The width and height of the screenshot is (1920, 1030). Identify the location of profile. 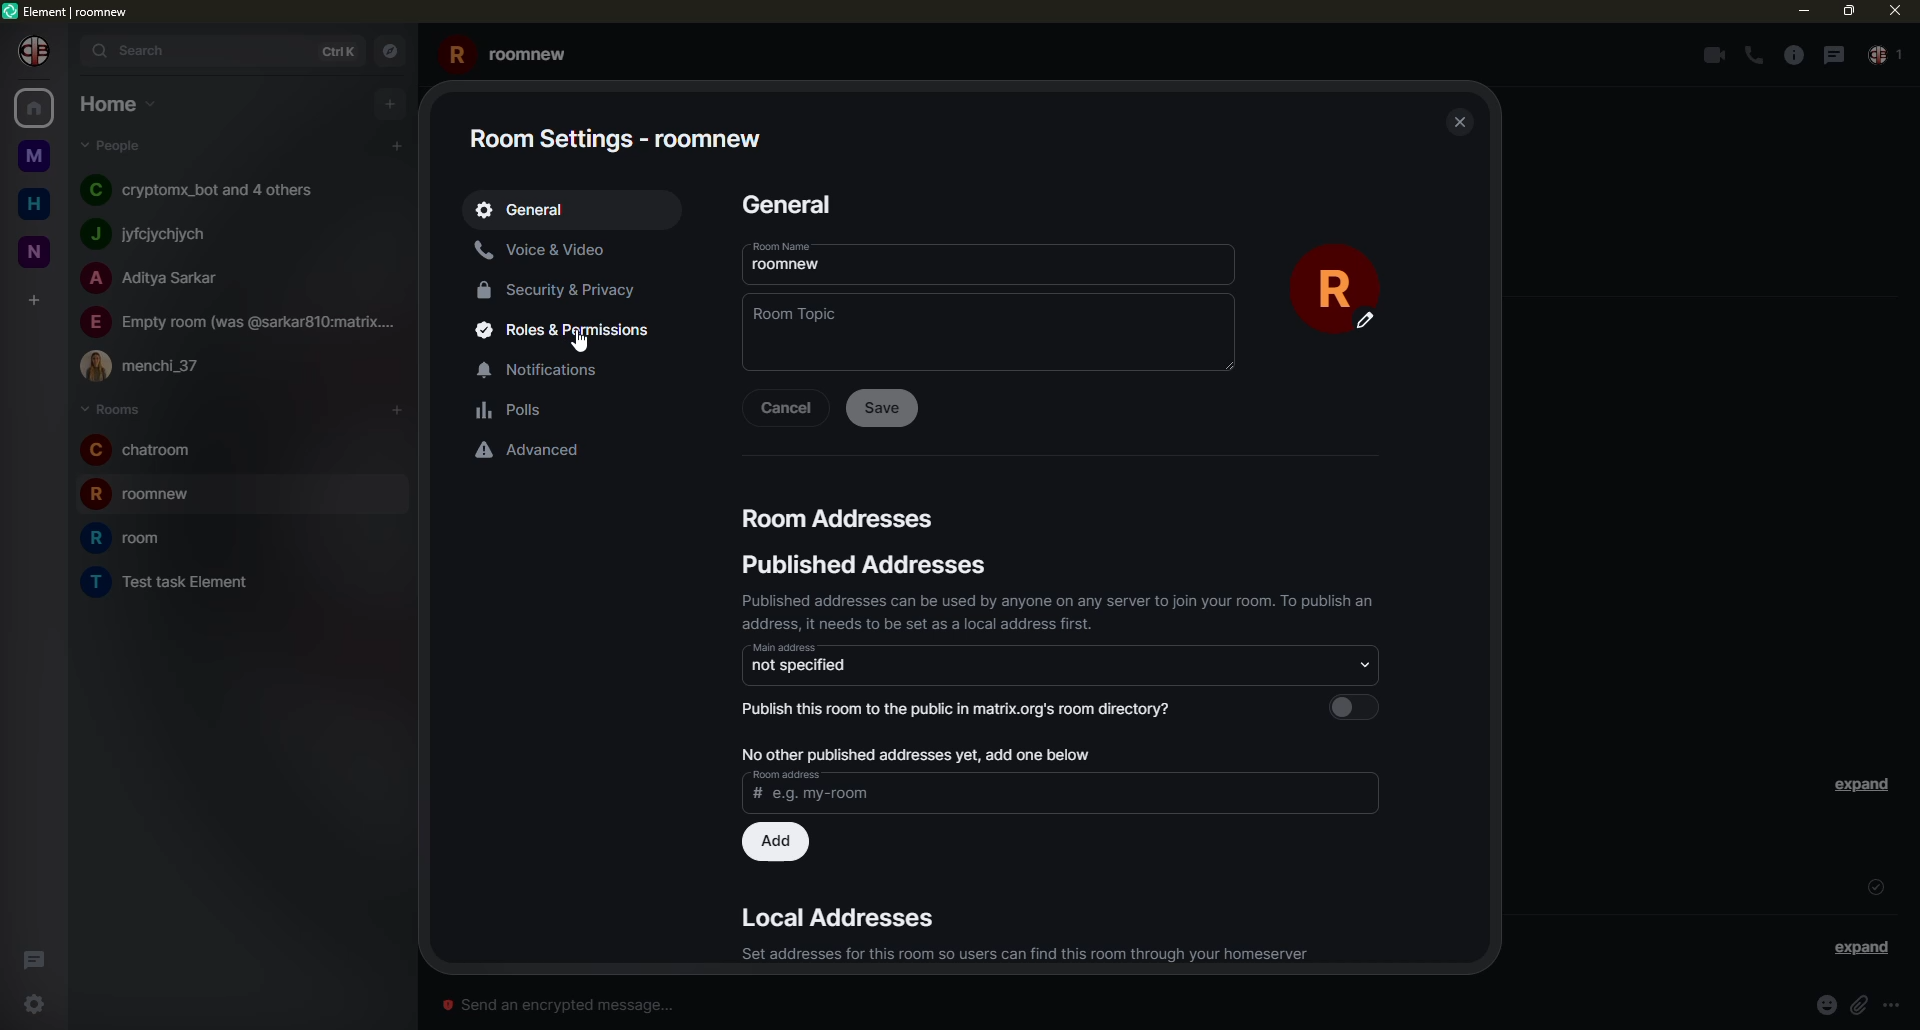
(36, 51).